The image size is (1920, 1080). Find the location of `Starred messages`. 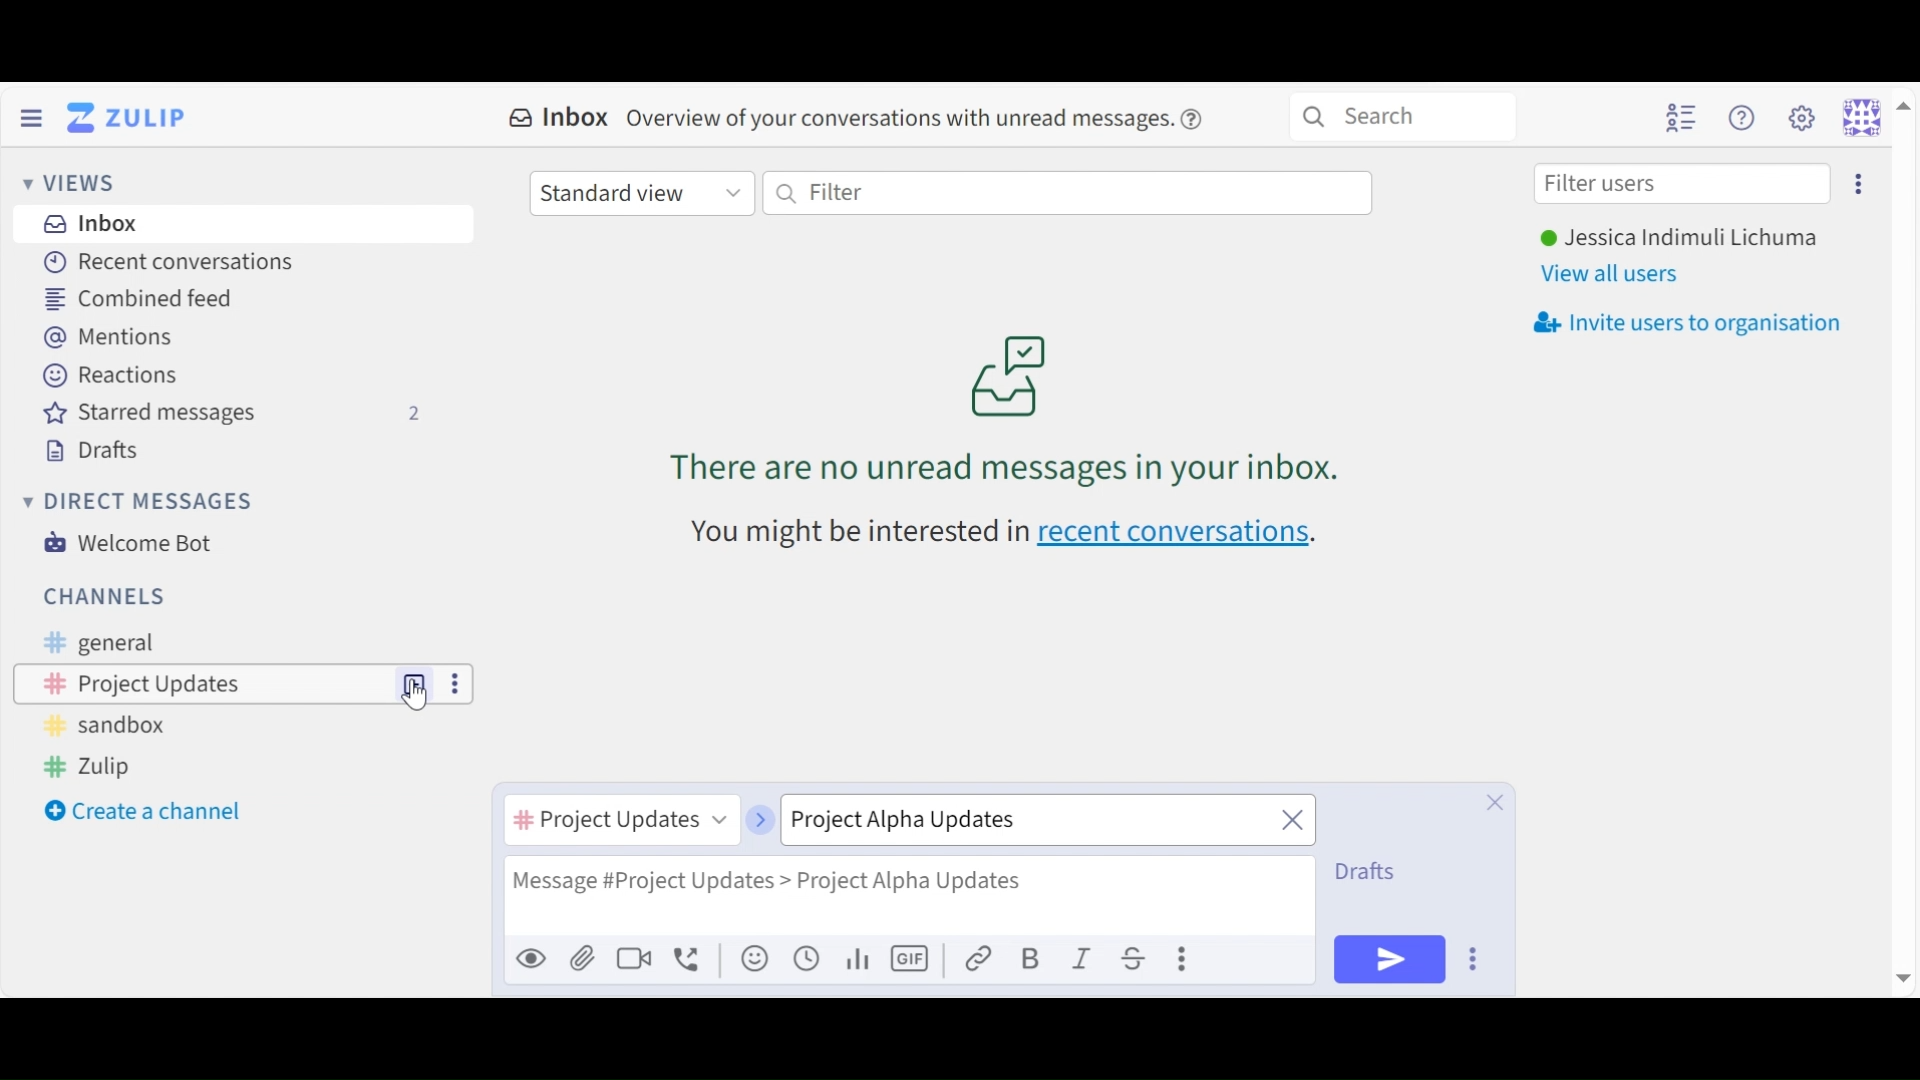

Starred messages is located at coordinates (232, 413).